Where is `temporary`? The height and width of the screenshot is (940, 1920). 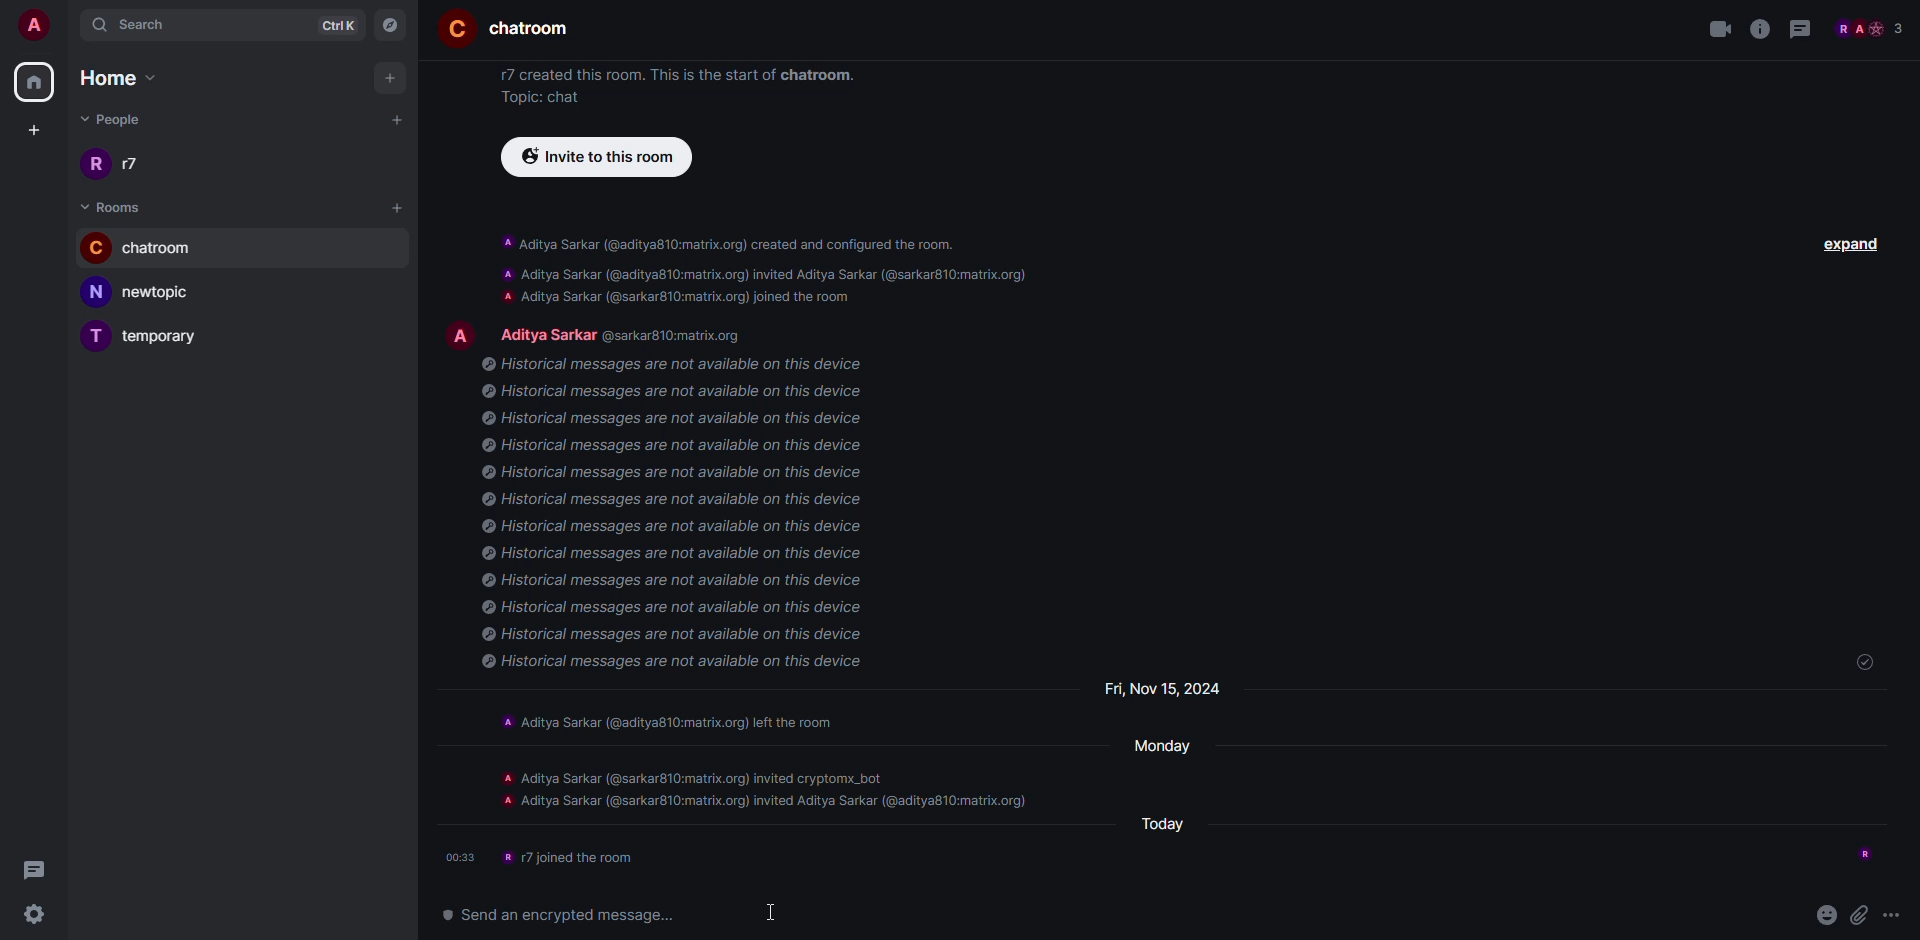
temporary is located at coordinates (153, 335).